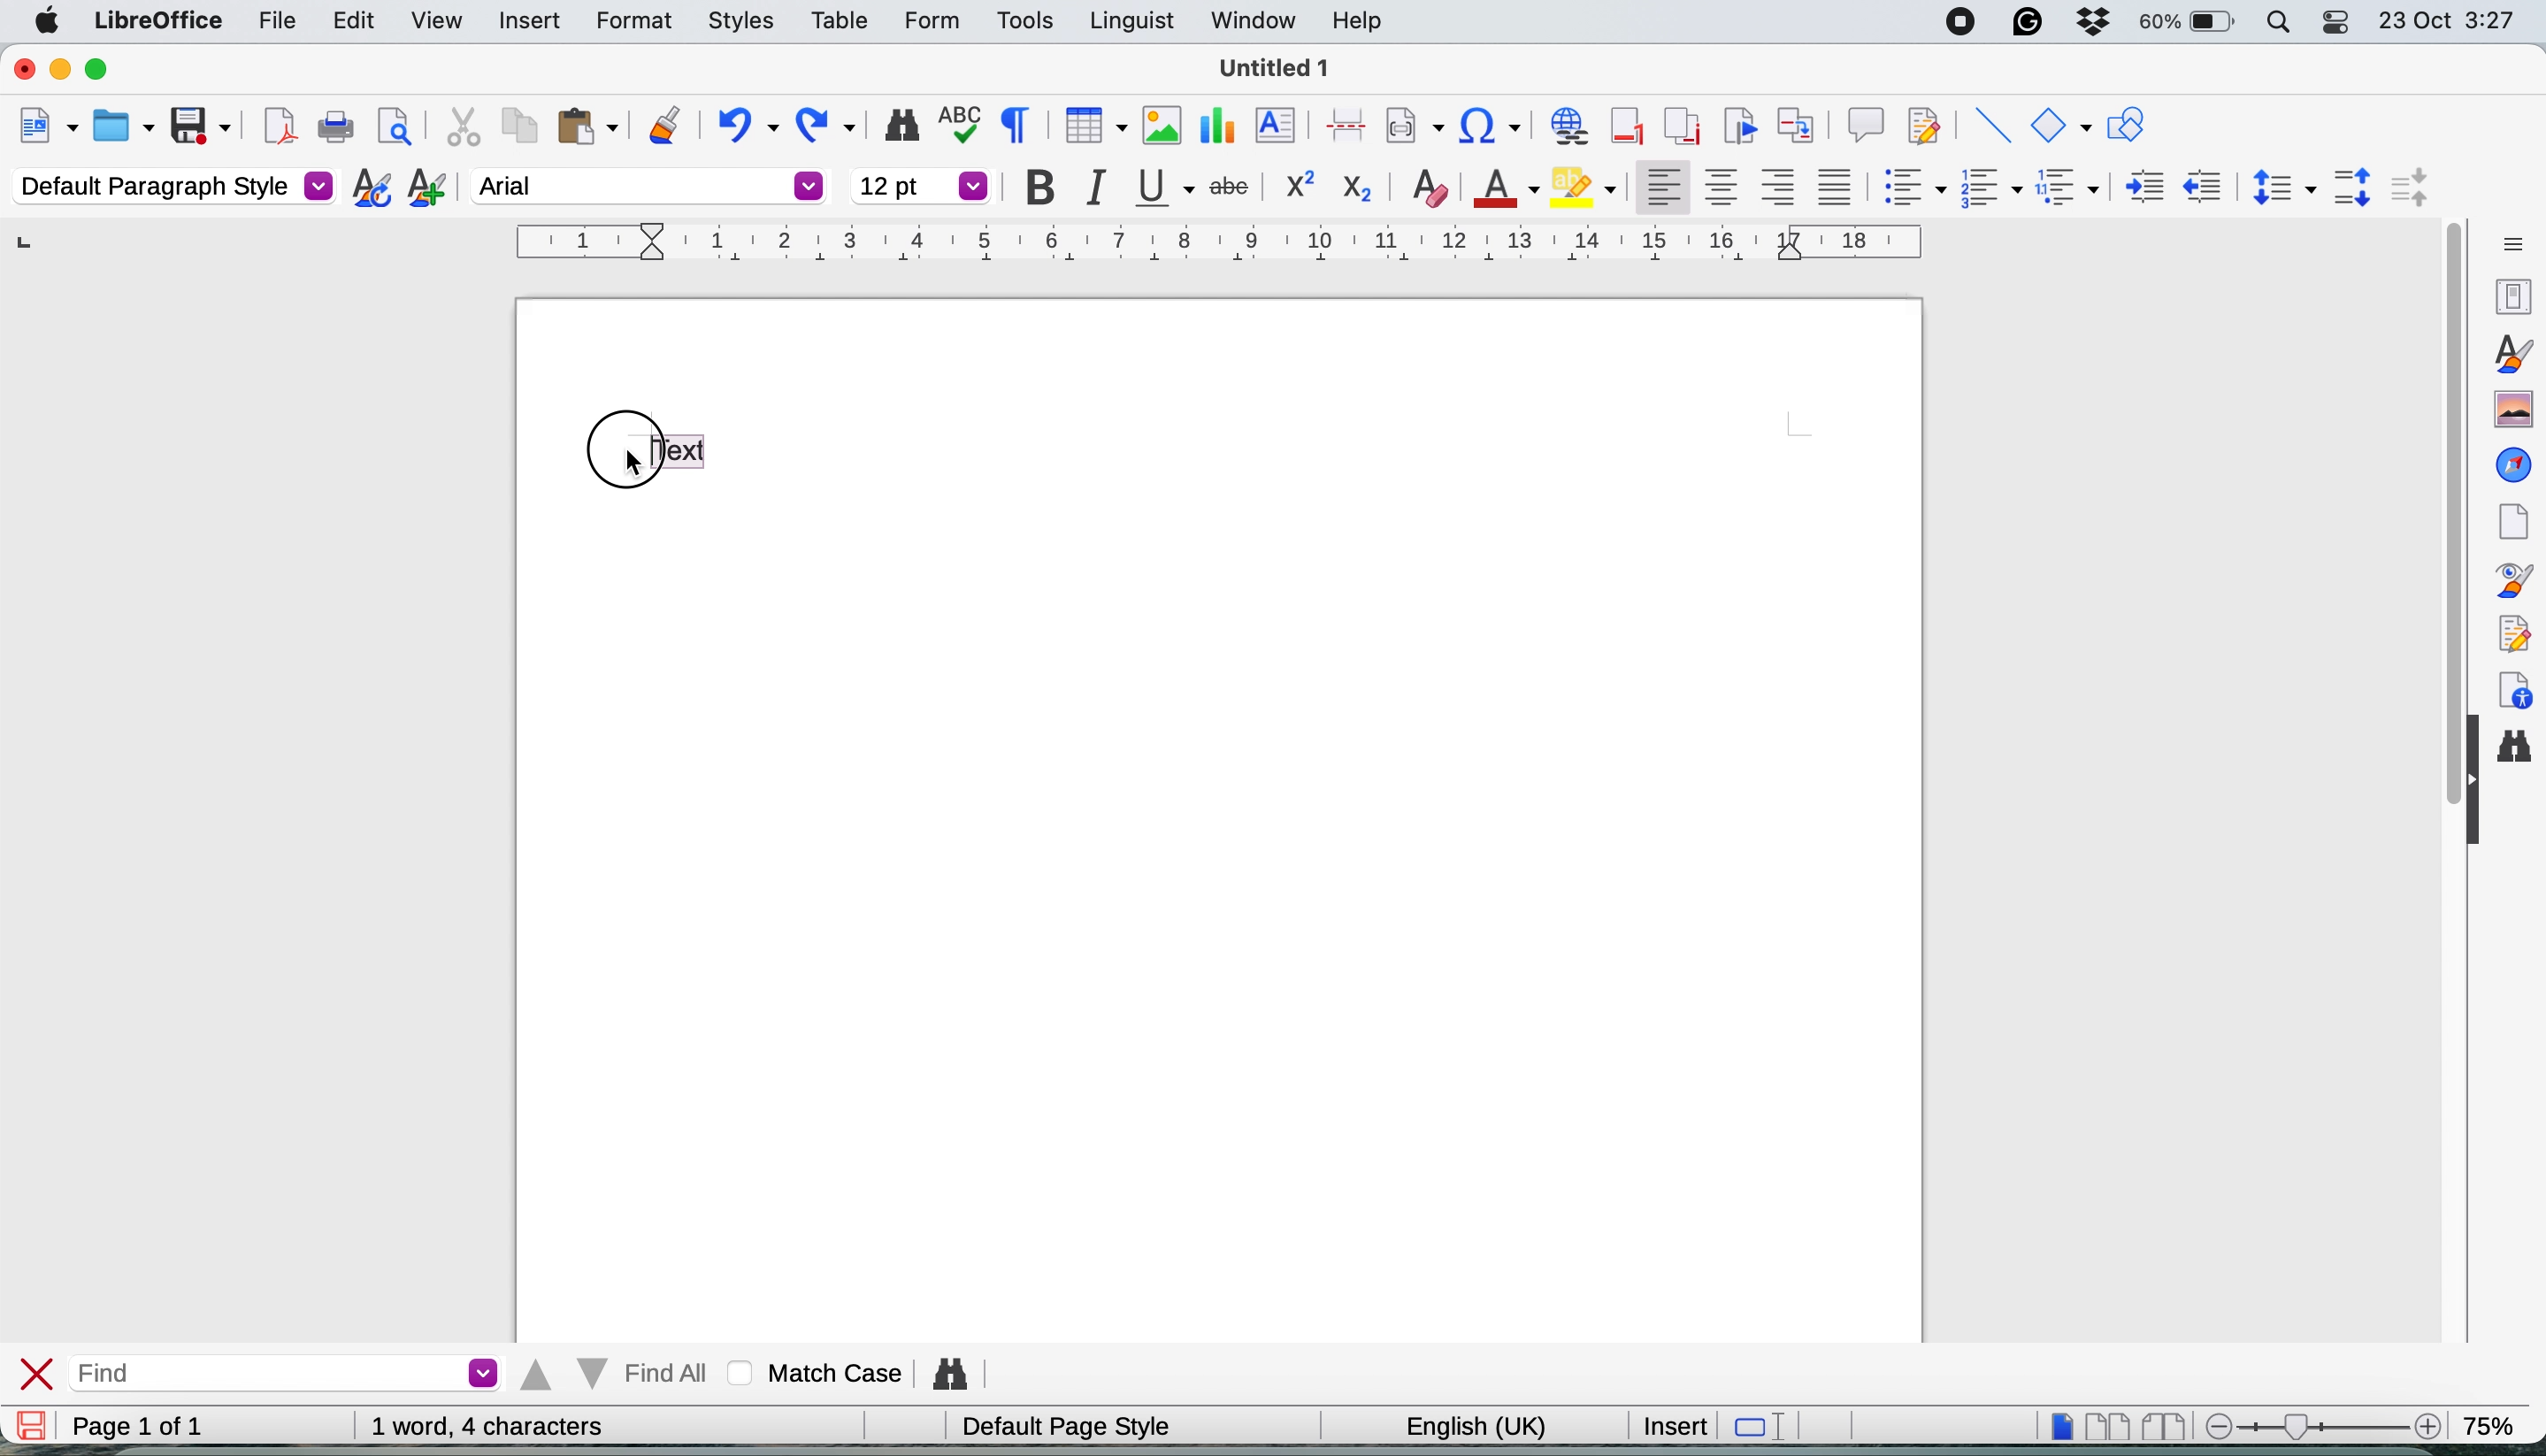 The width and height of the screenshot is (2546, 1456). I want to click on find and replace, so click(2522, 756).